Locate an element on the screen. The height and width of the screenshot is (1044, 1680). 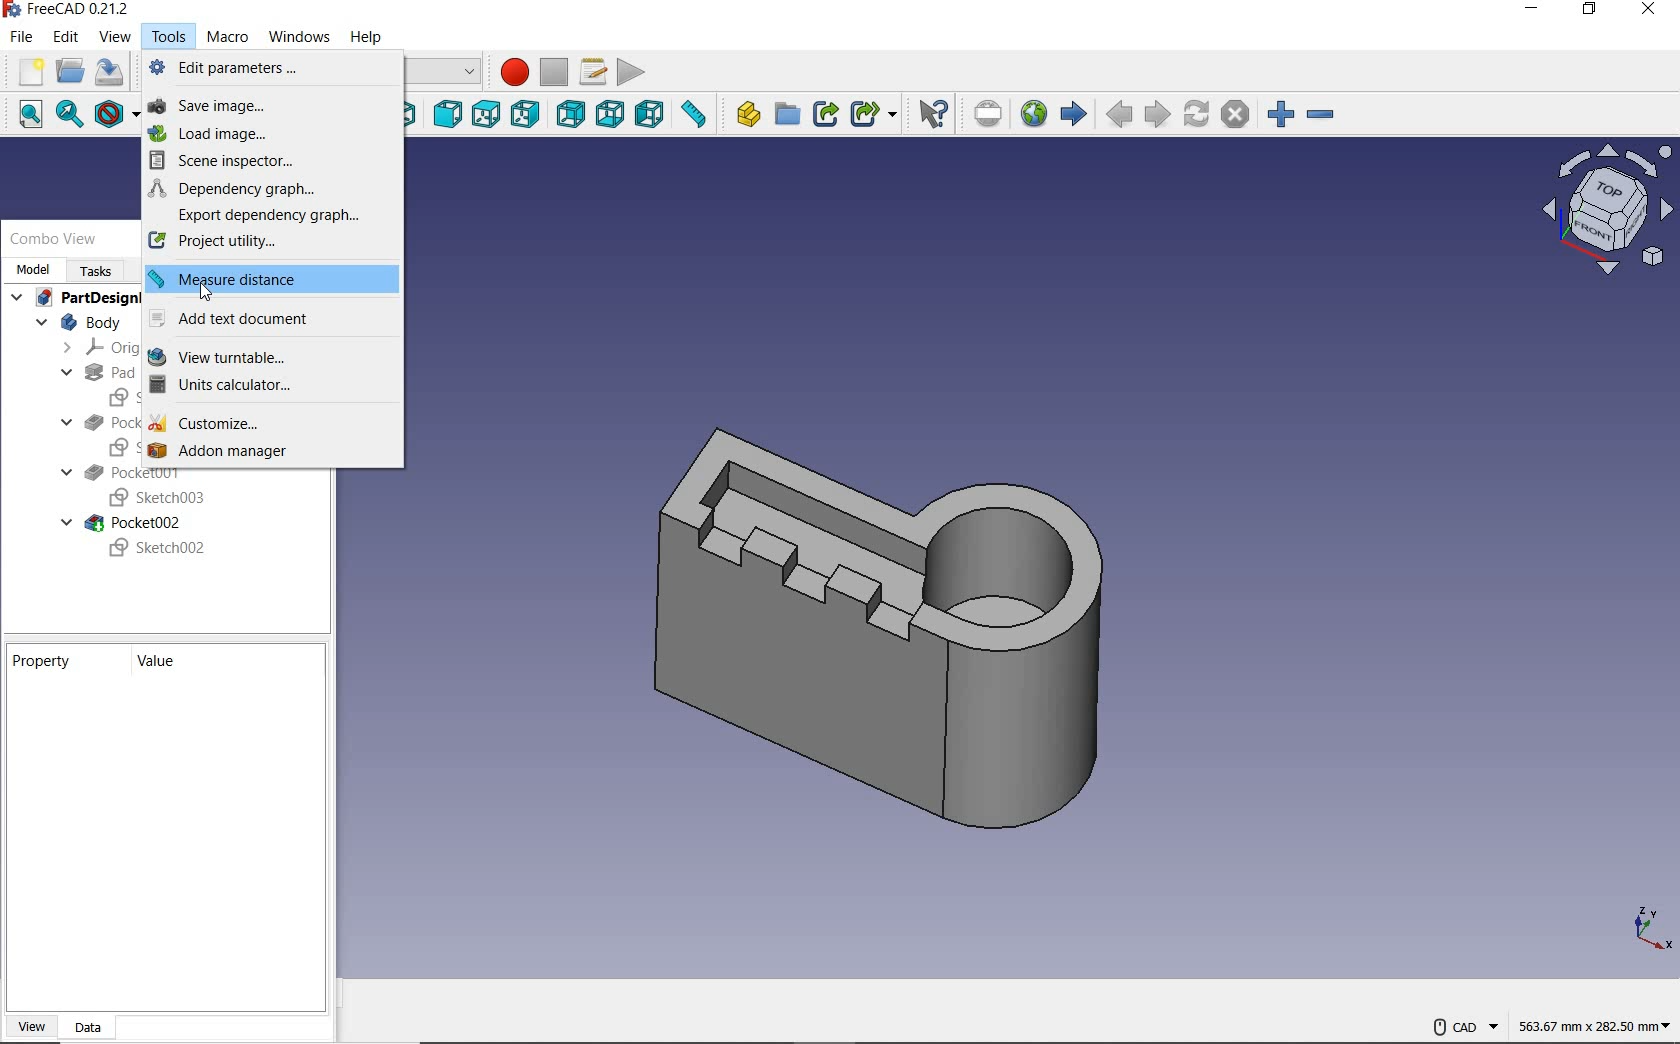
SKETCH003 is located at coordinates (154, 499).